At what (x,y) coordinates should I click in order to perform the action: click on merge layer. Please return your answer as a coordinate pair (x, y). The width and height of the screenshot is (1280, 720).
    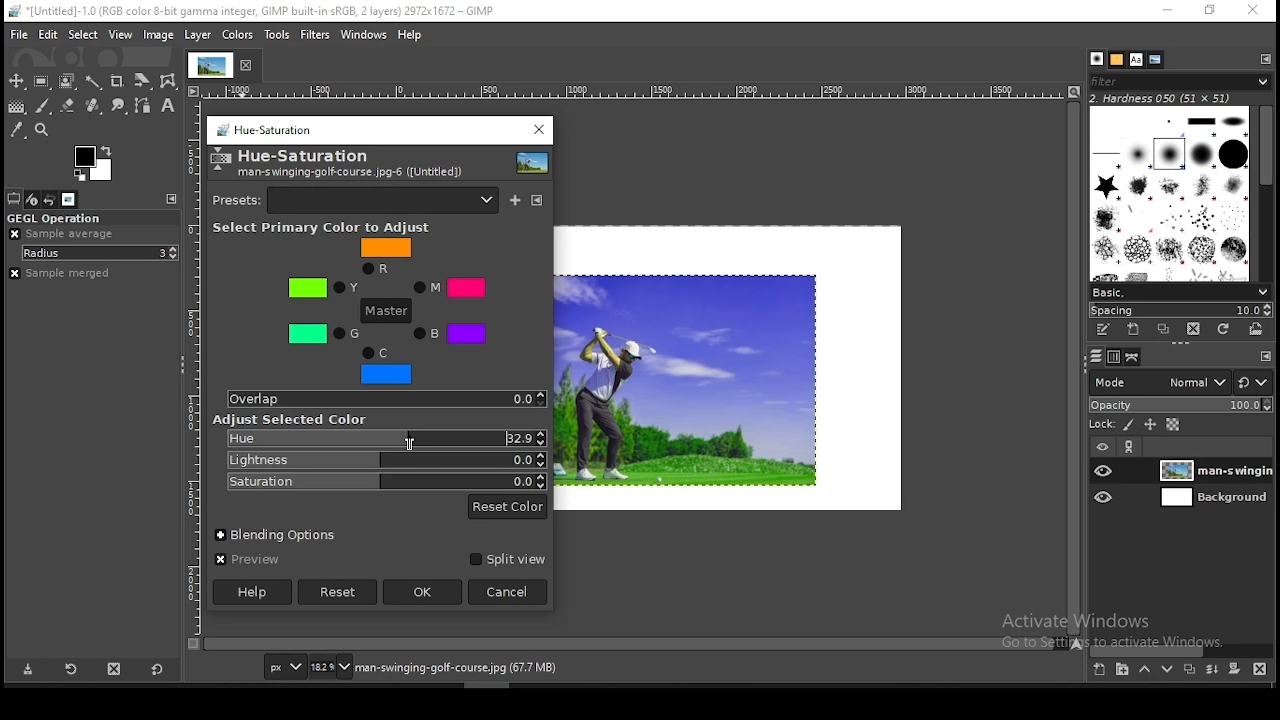
    Looking at the image, I should click on (1212, 670).